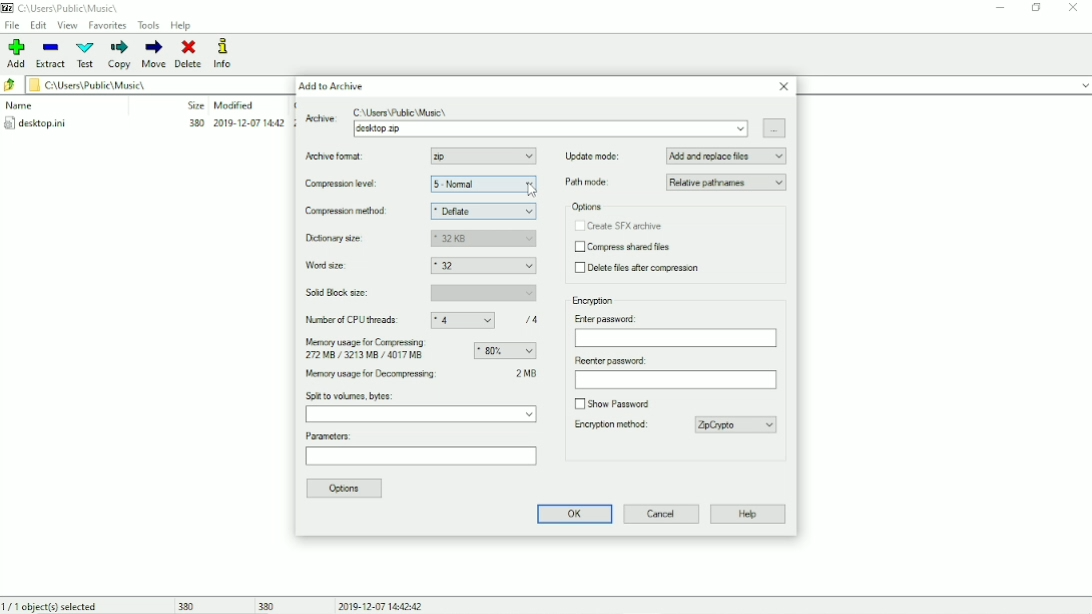 The width and height of the screenshot is (1092, 614). Describe the element at coordinates (107, 26) in the screenshot. I see `Favorites` at that location.